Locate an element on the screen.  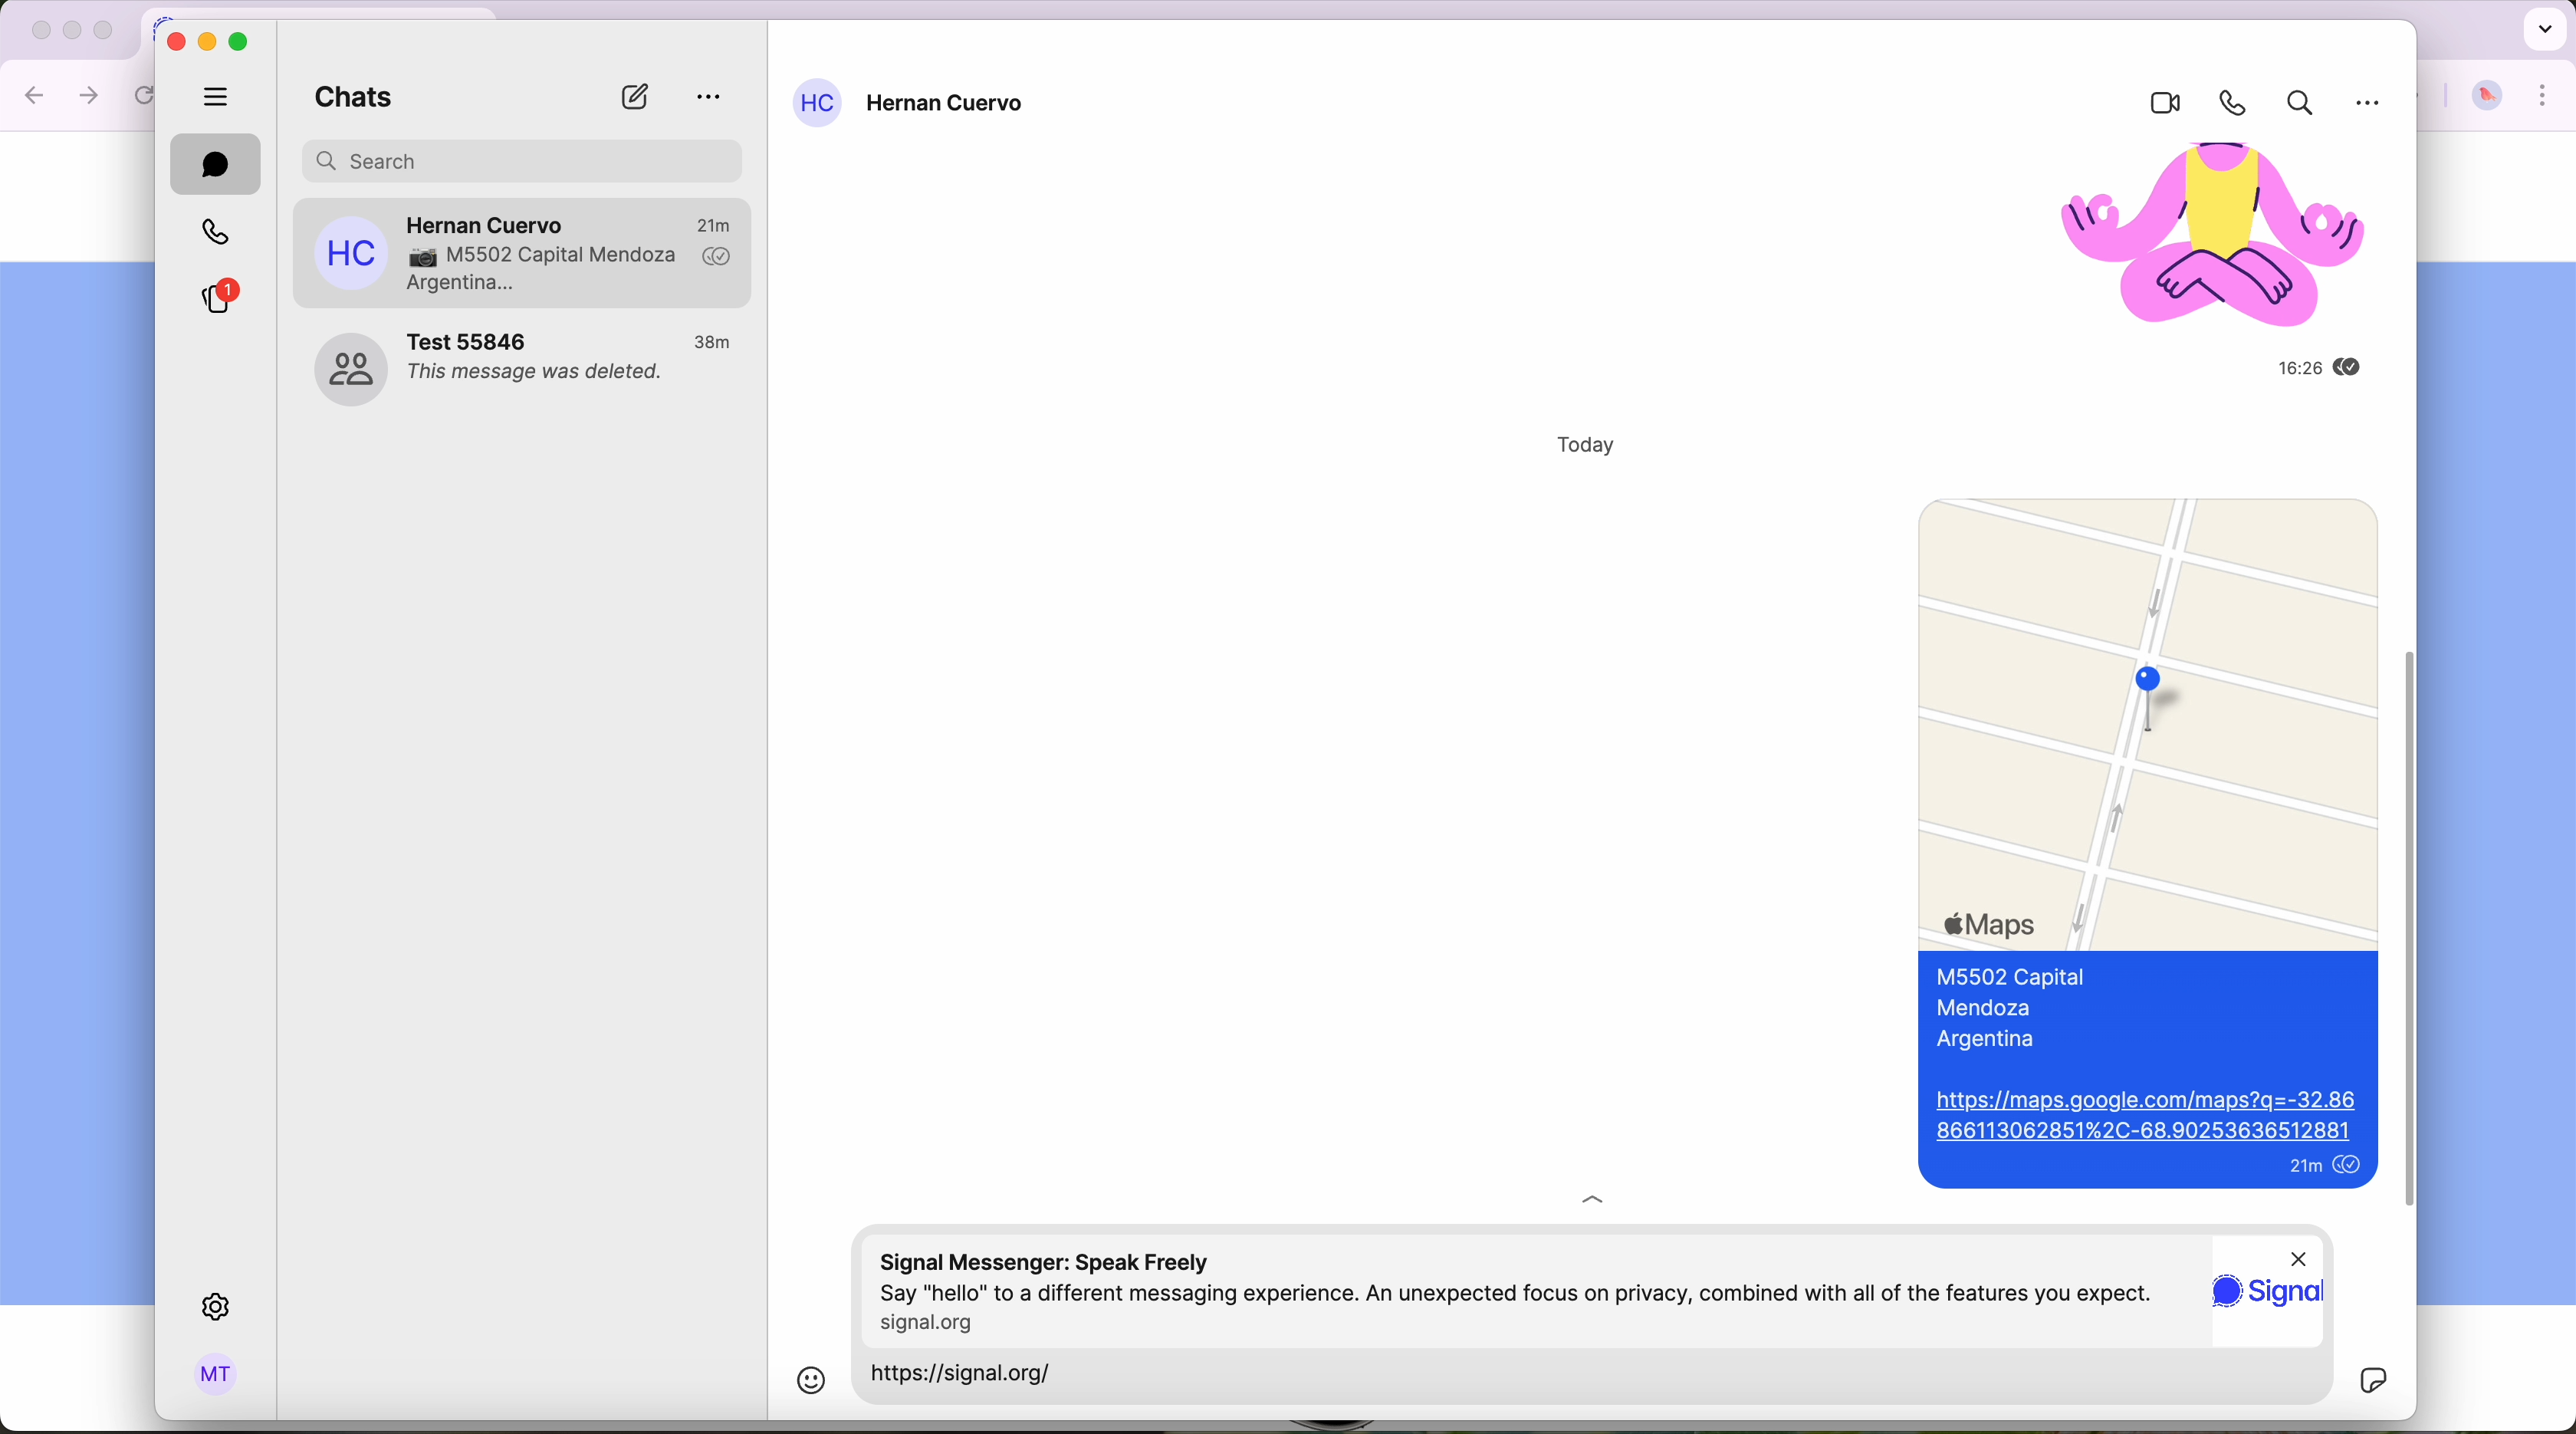
profile is located at coordinates (217, 1377).